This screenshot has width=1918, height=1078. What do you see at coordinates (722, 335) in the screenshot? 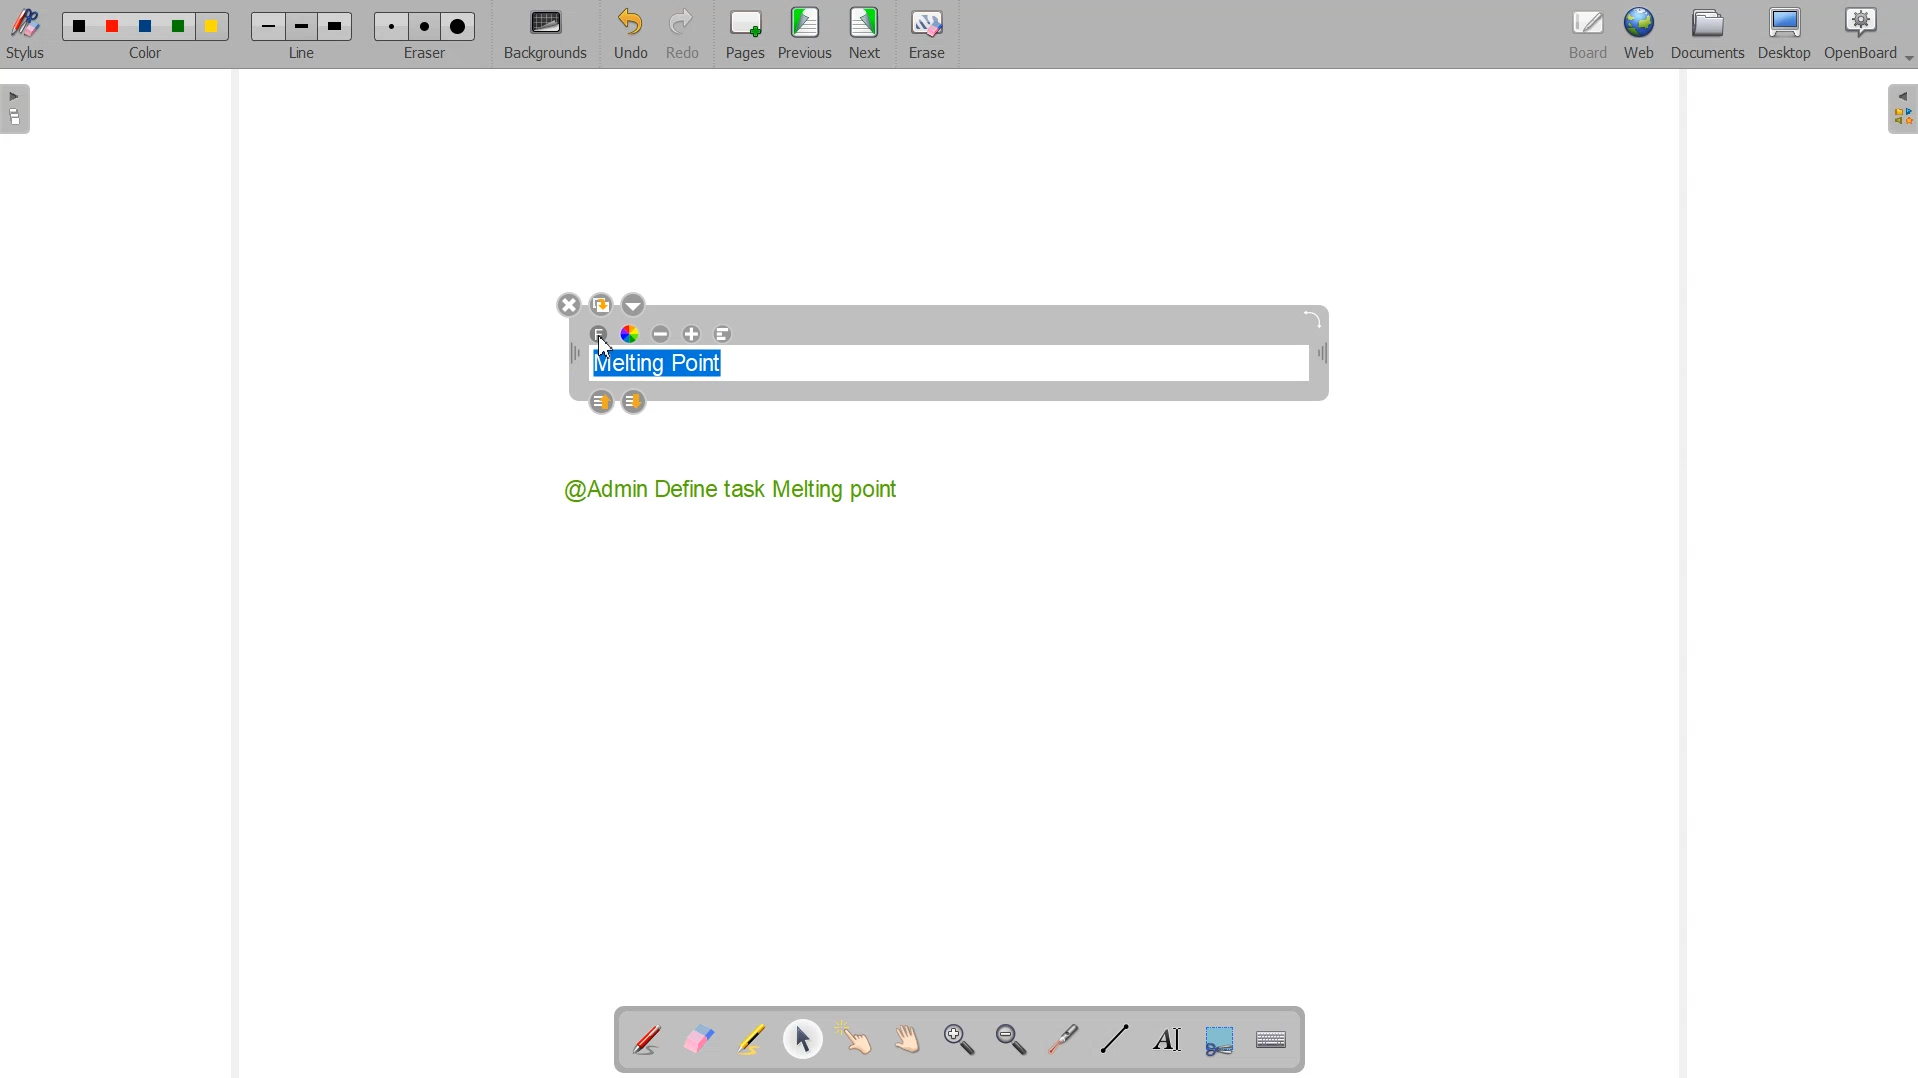
I see `Text Alignment` at bounding box center [722, 335].